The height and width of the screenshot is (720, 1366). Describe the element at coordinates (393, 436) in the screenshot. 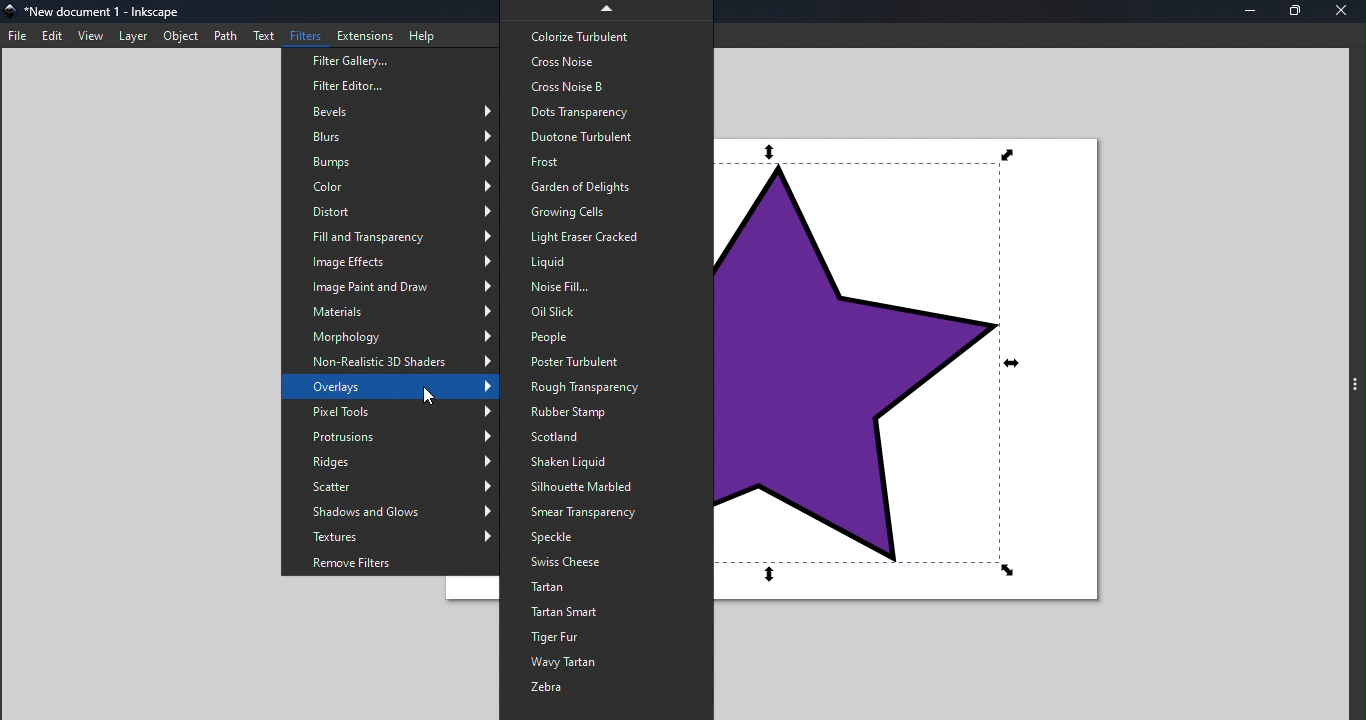

I see `Protrusions` at that location.